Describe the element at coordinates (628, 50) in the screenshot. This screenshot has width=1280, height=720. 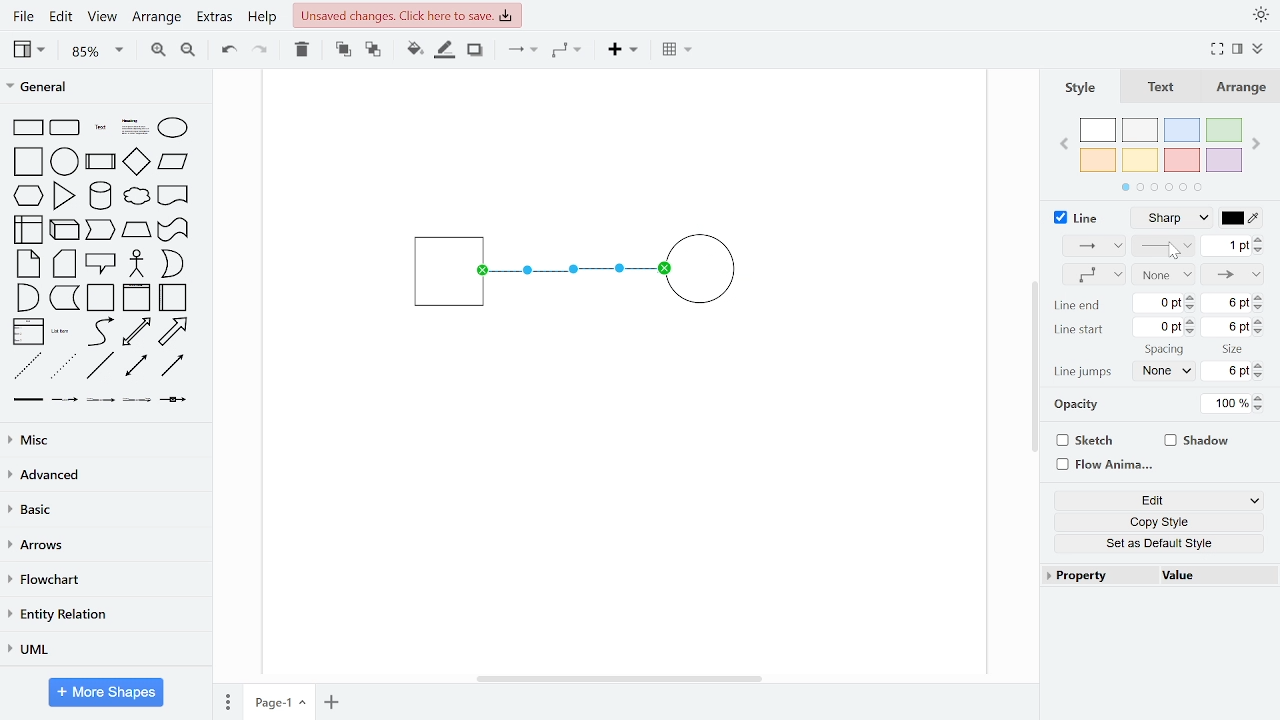
I see `insert` at that location.